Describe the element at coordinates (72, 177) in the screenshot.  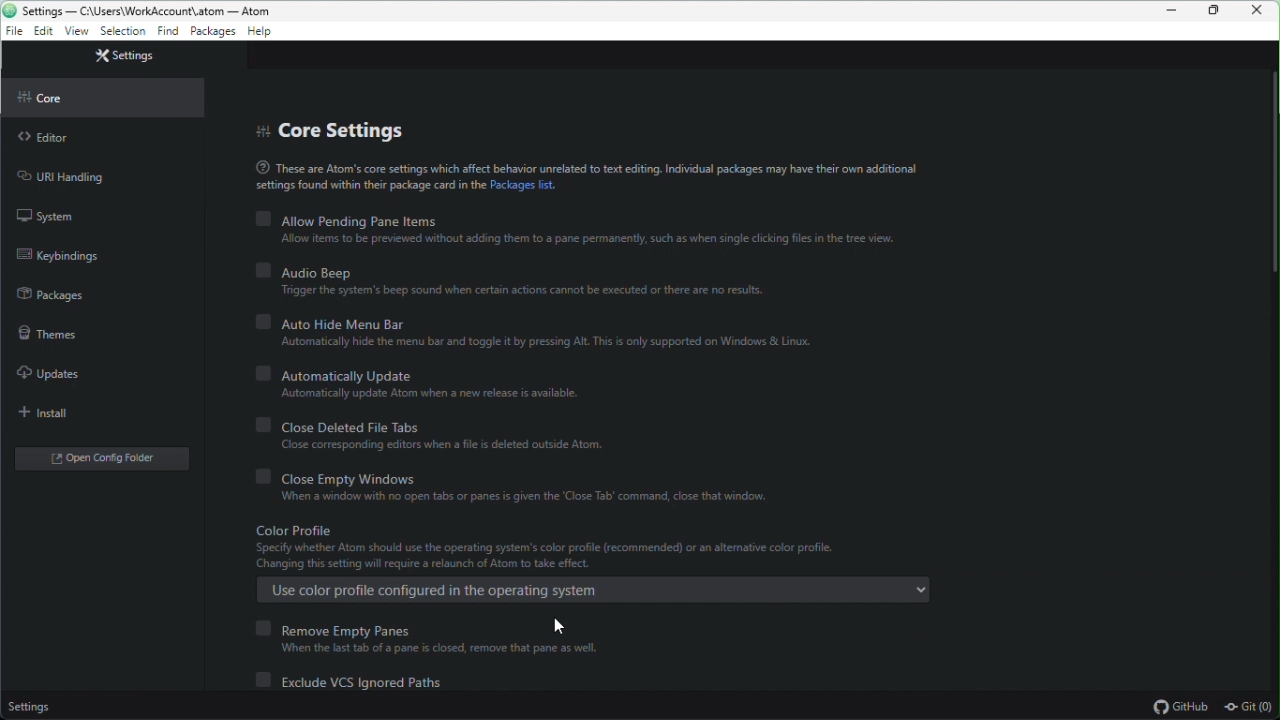
I see `URL handling` at that location.